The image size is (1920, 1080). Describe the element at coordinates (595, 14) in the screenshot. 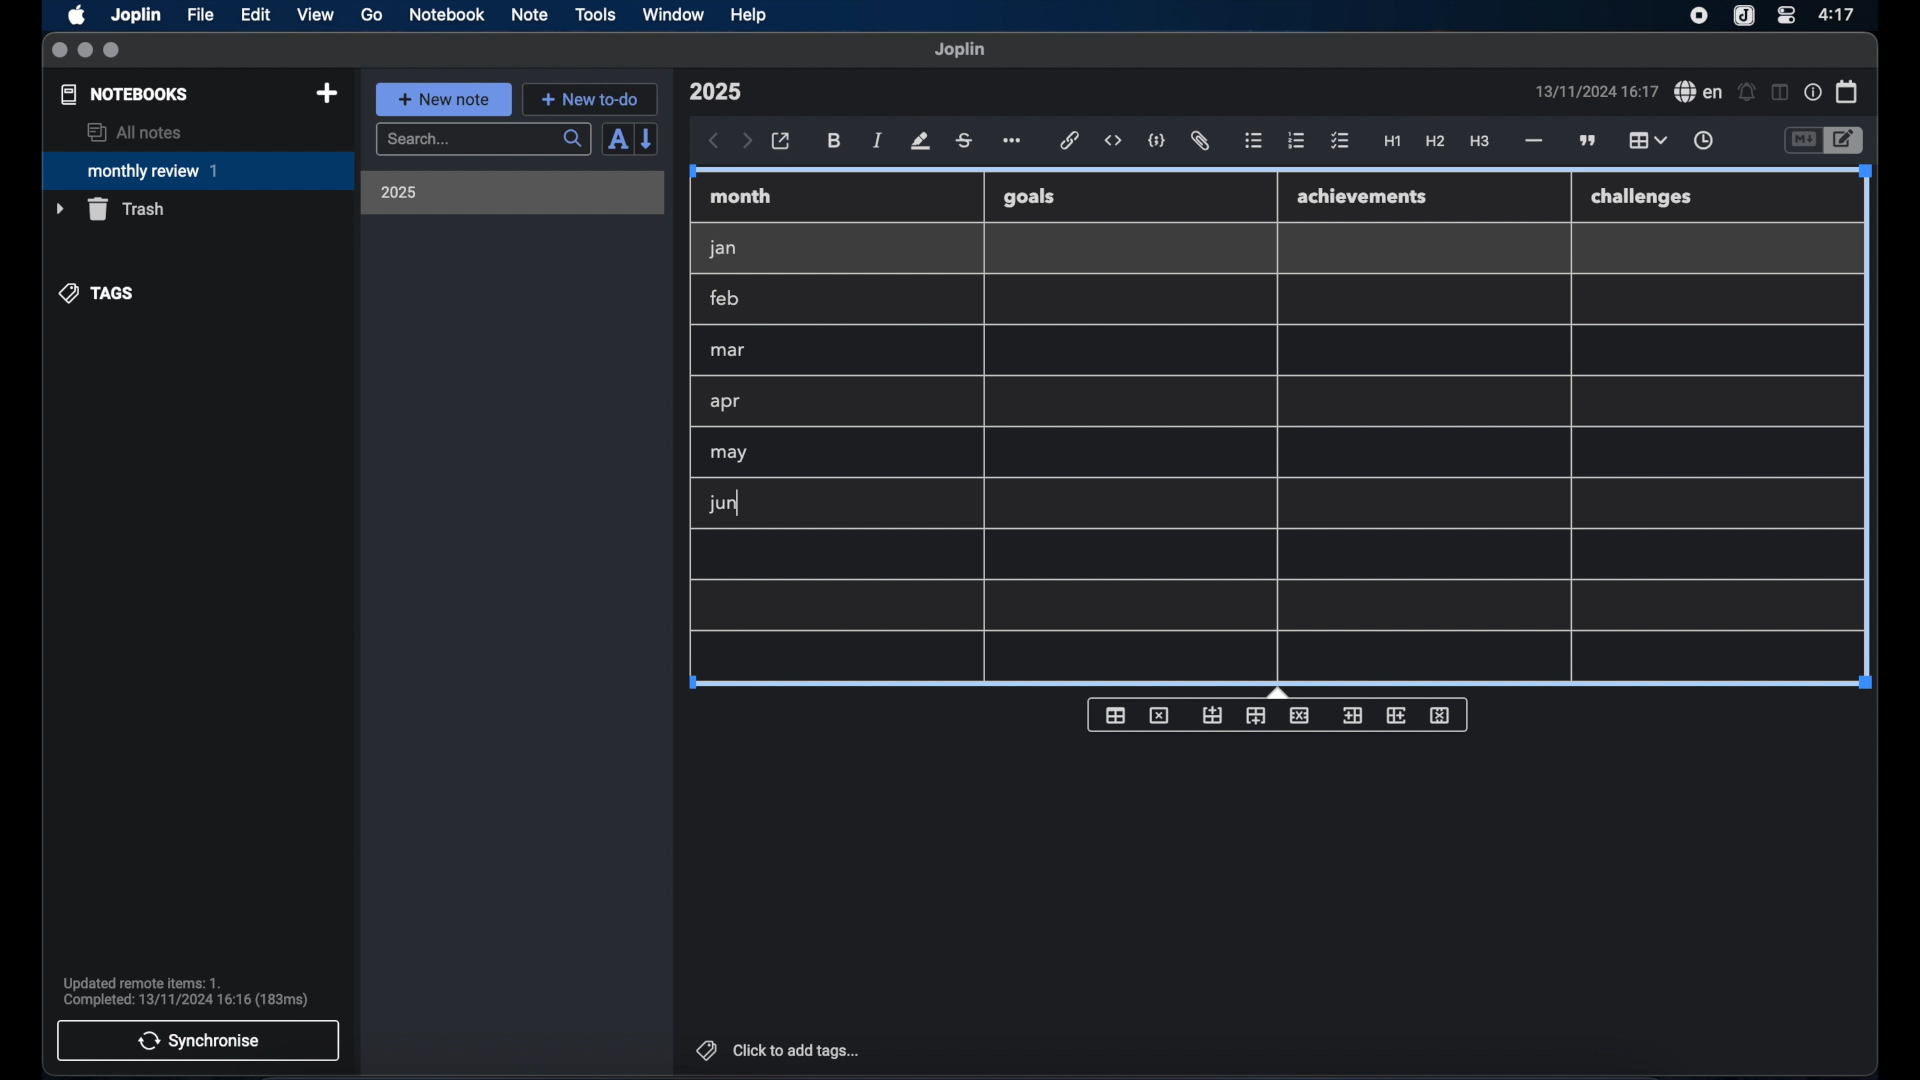

I see `tools` at that location.